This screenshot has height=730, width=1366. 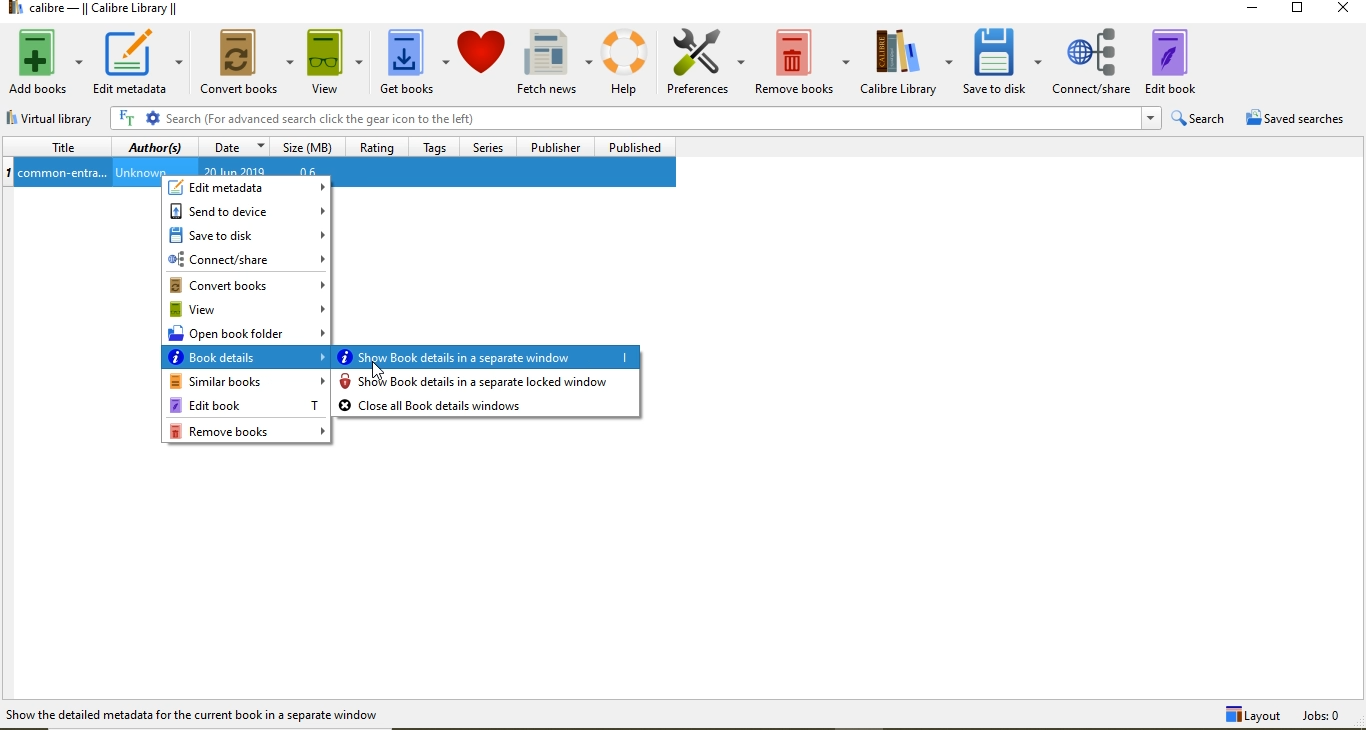 I want to click on Date, so click(x=233, y=149).